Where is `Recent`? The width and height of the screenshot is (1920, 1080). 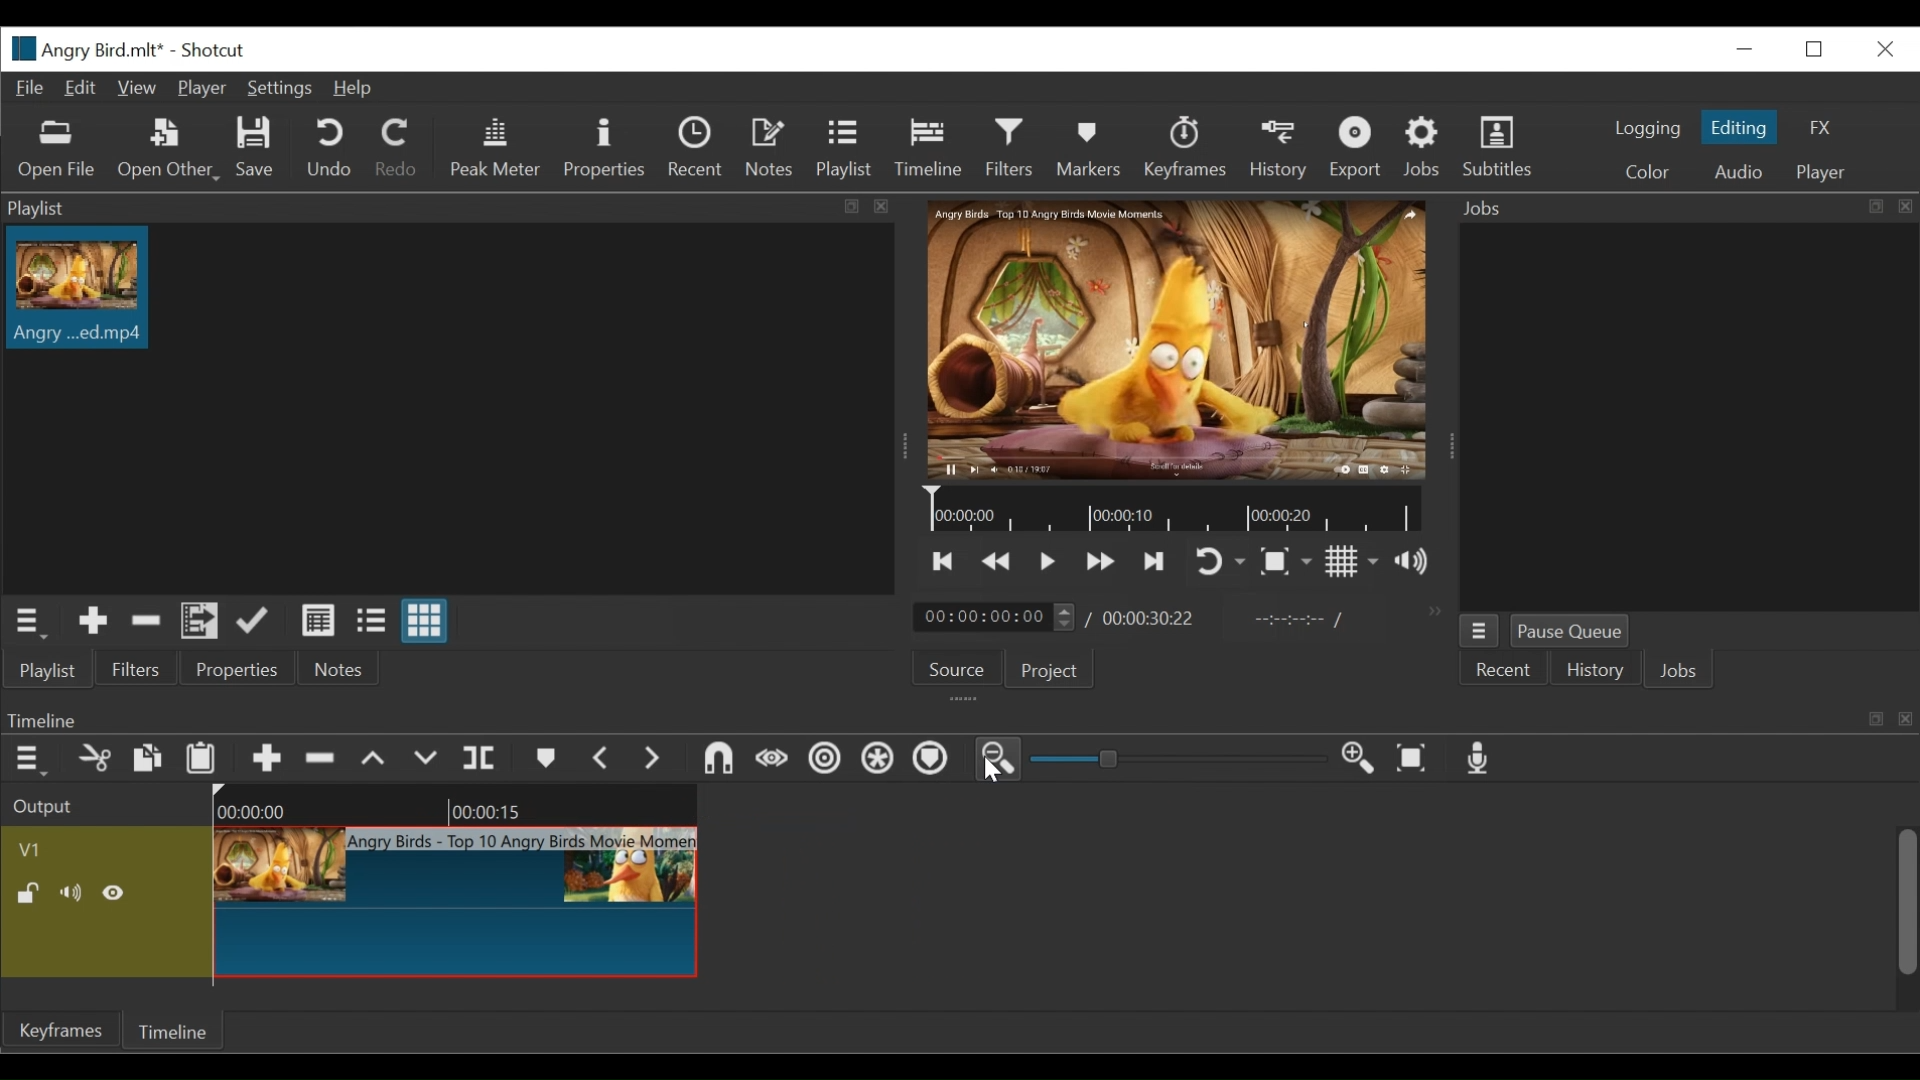 Recent is located at coordinates (694, 149).